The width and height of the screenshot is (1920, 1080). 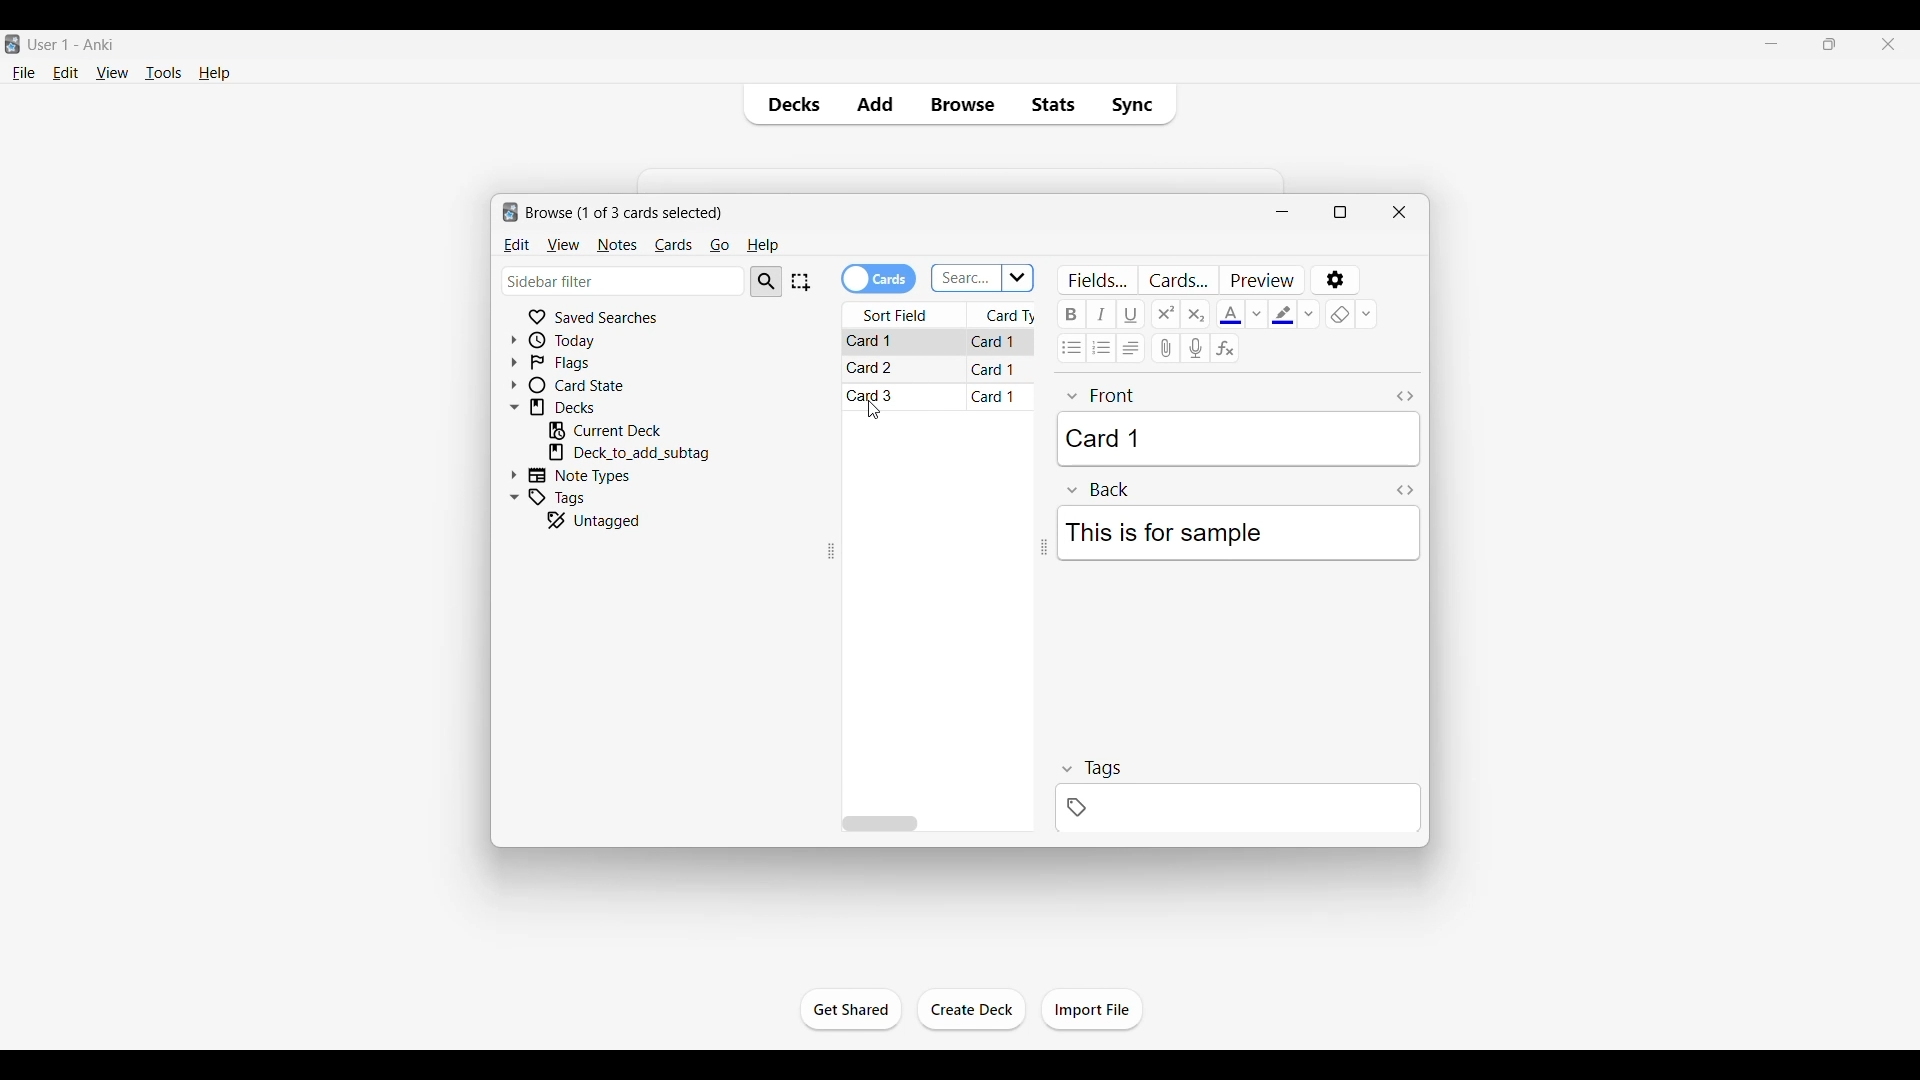 I want to click on Toggle HTML editor, so click(x=1405, y=490).